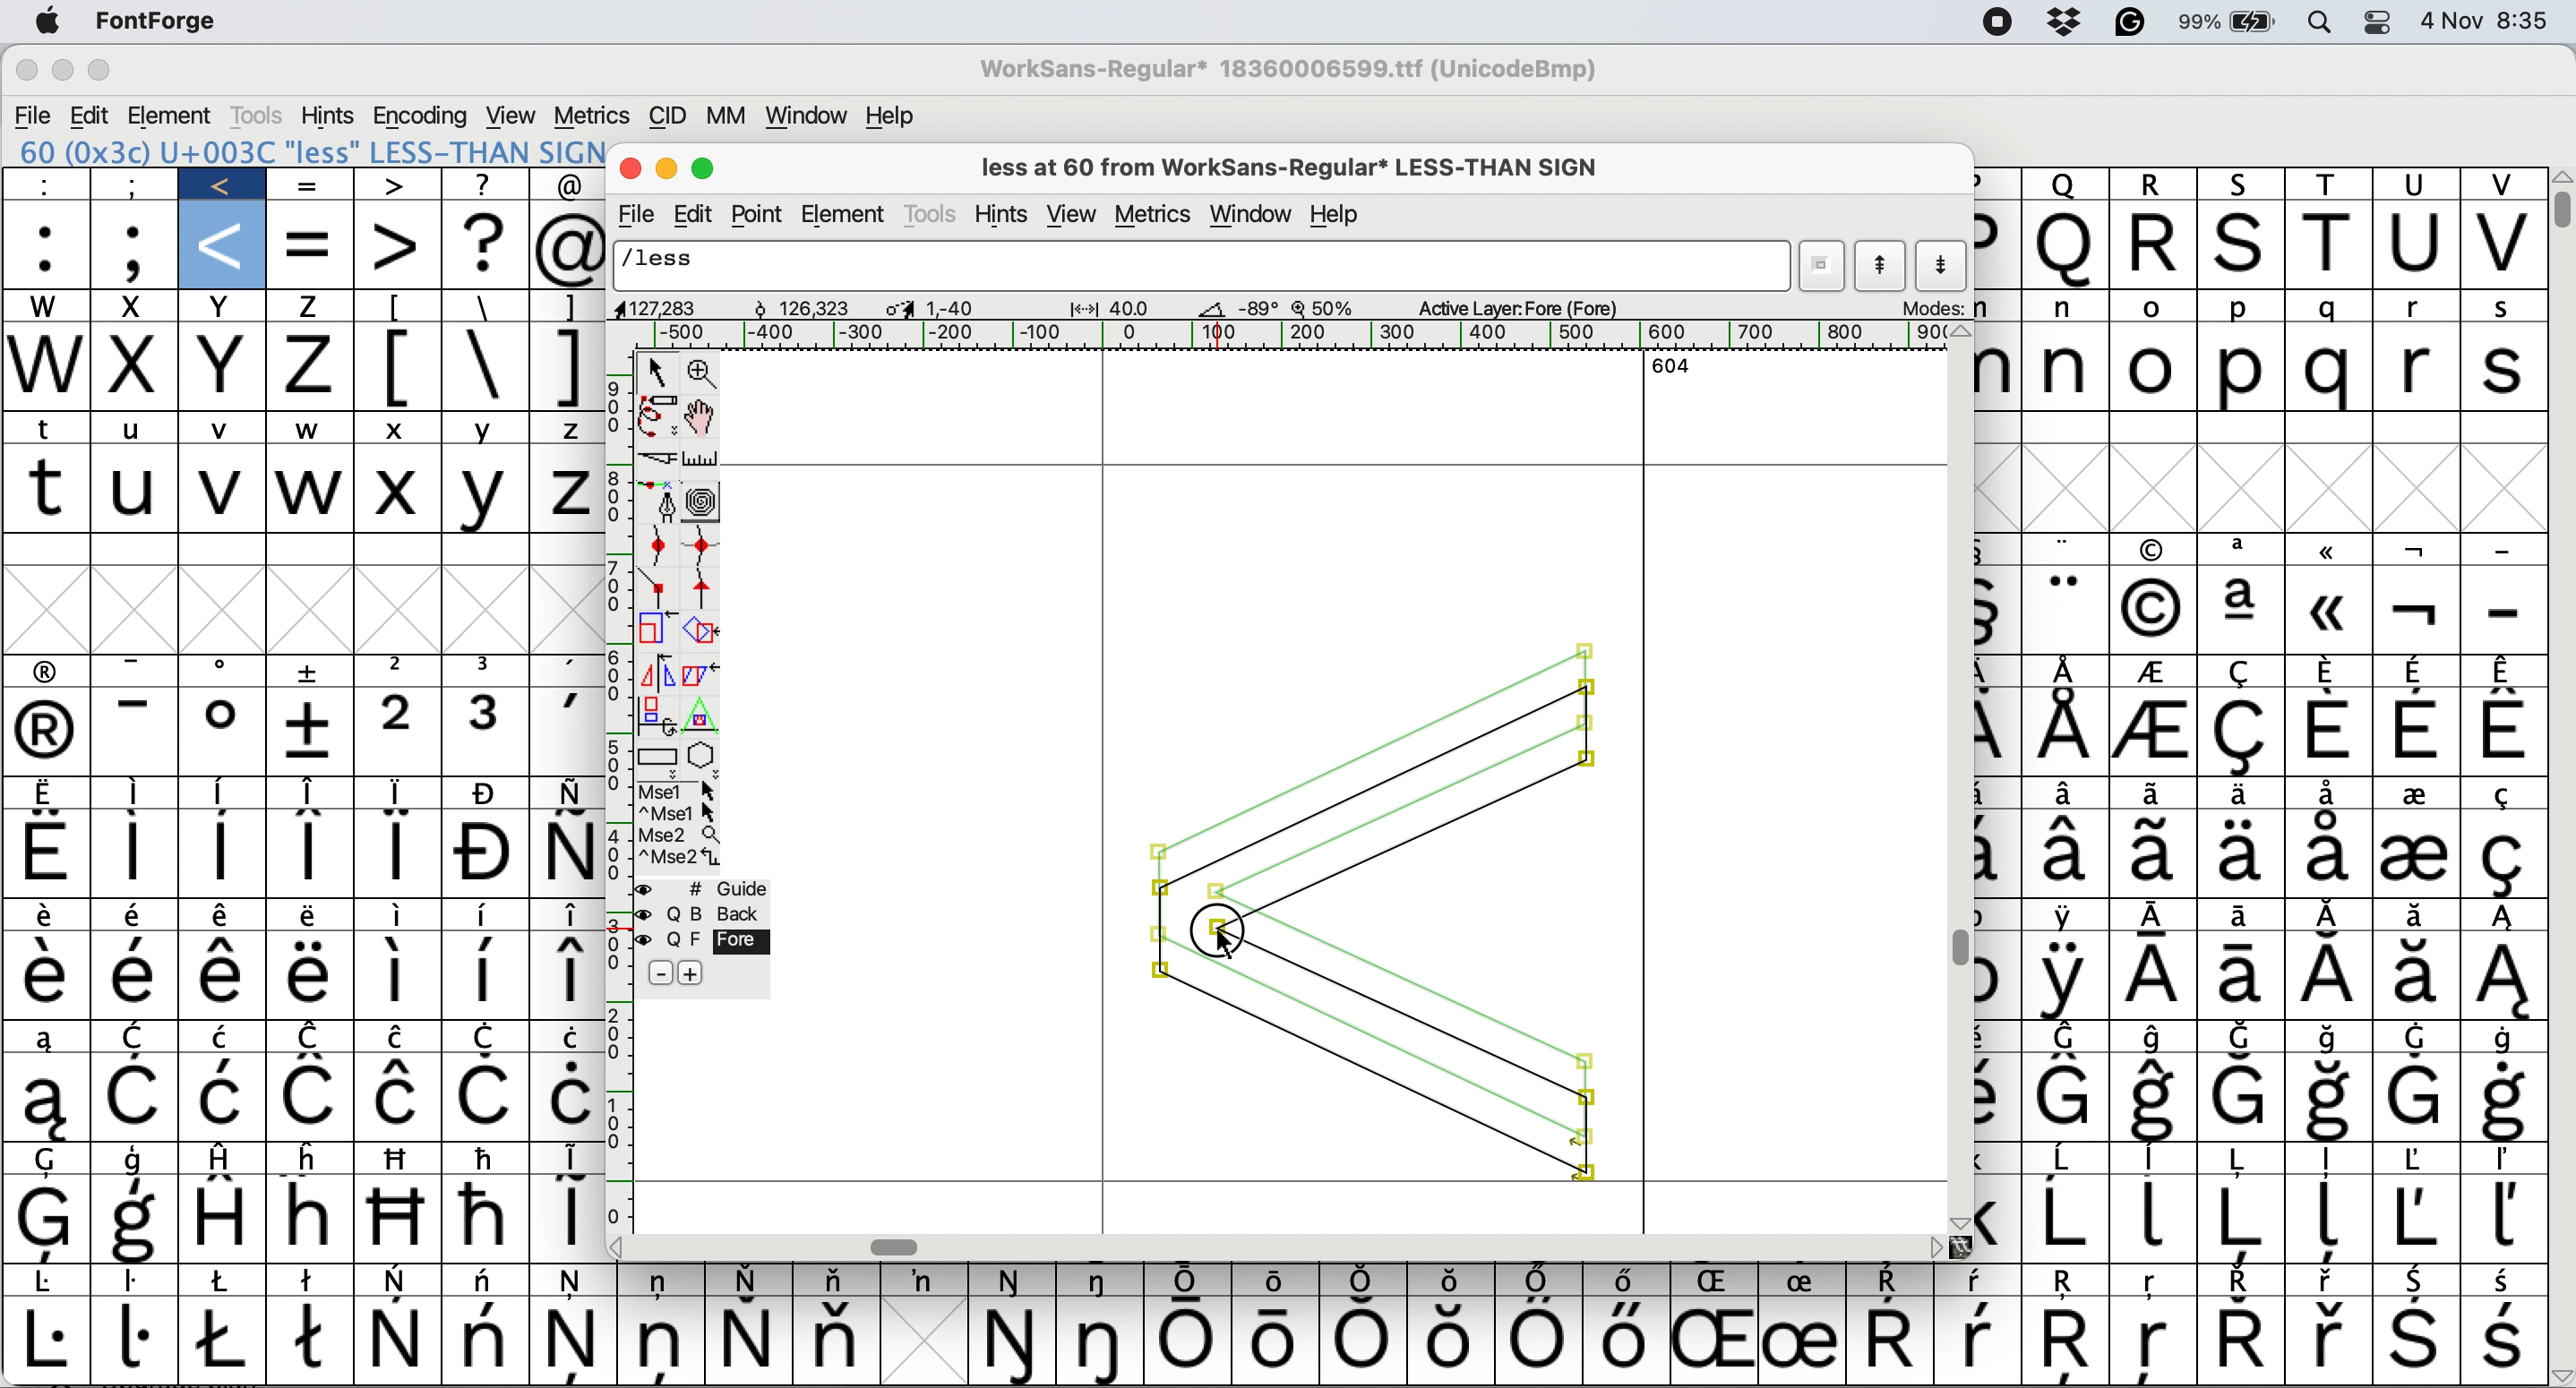 The image size is (2576, 1388). I want to click on Z, so click(566, 429).